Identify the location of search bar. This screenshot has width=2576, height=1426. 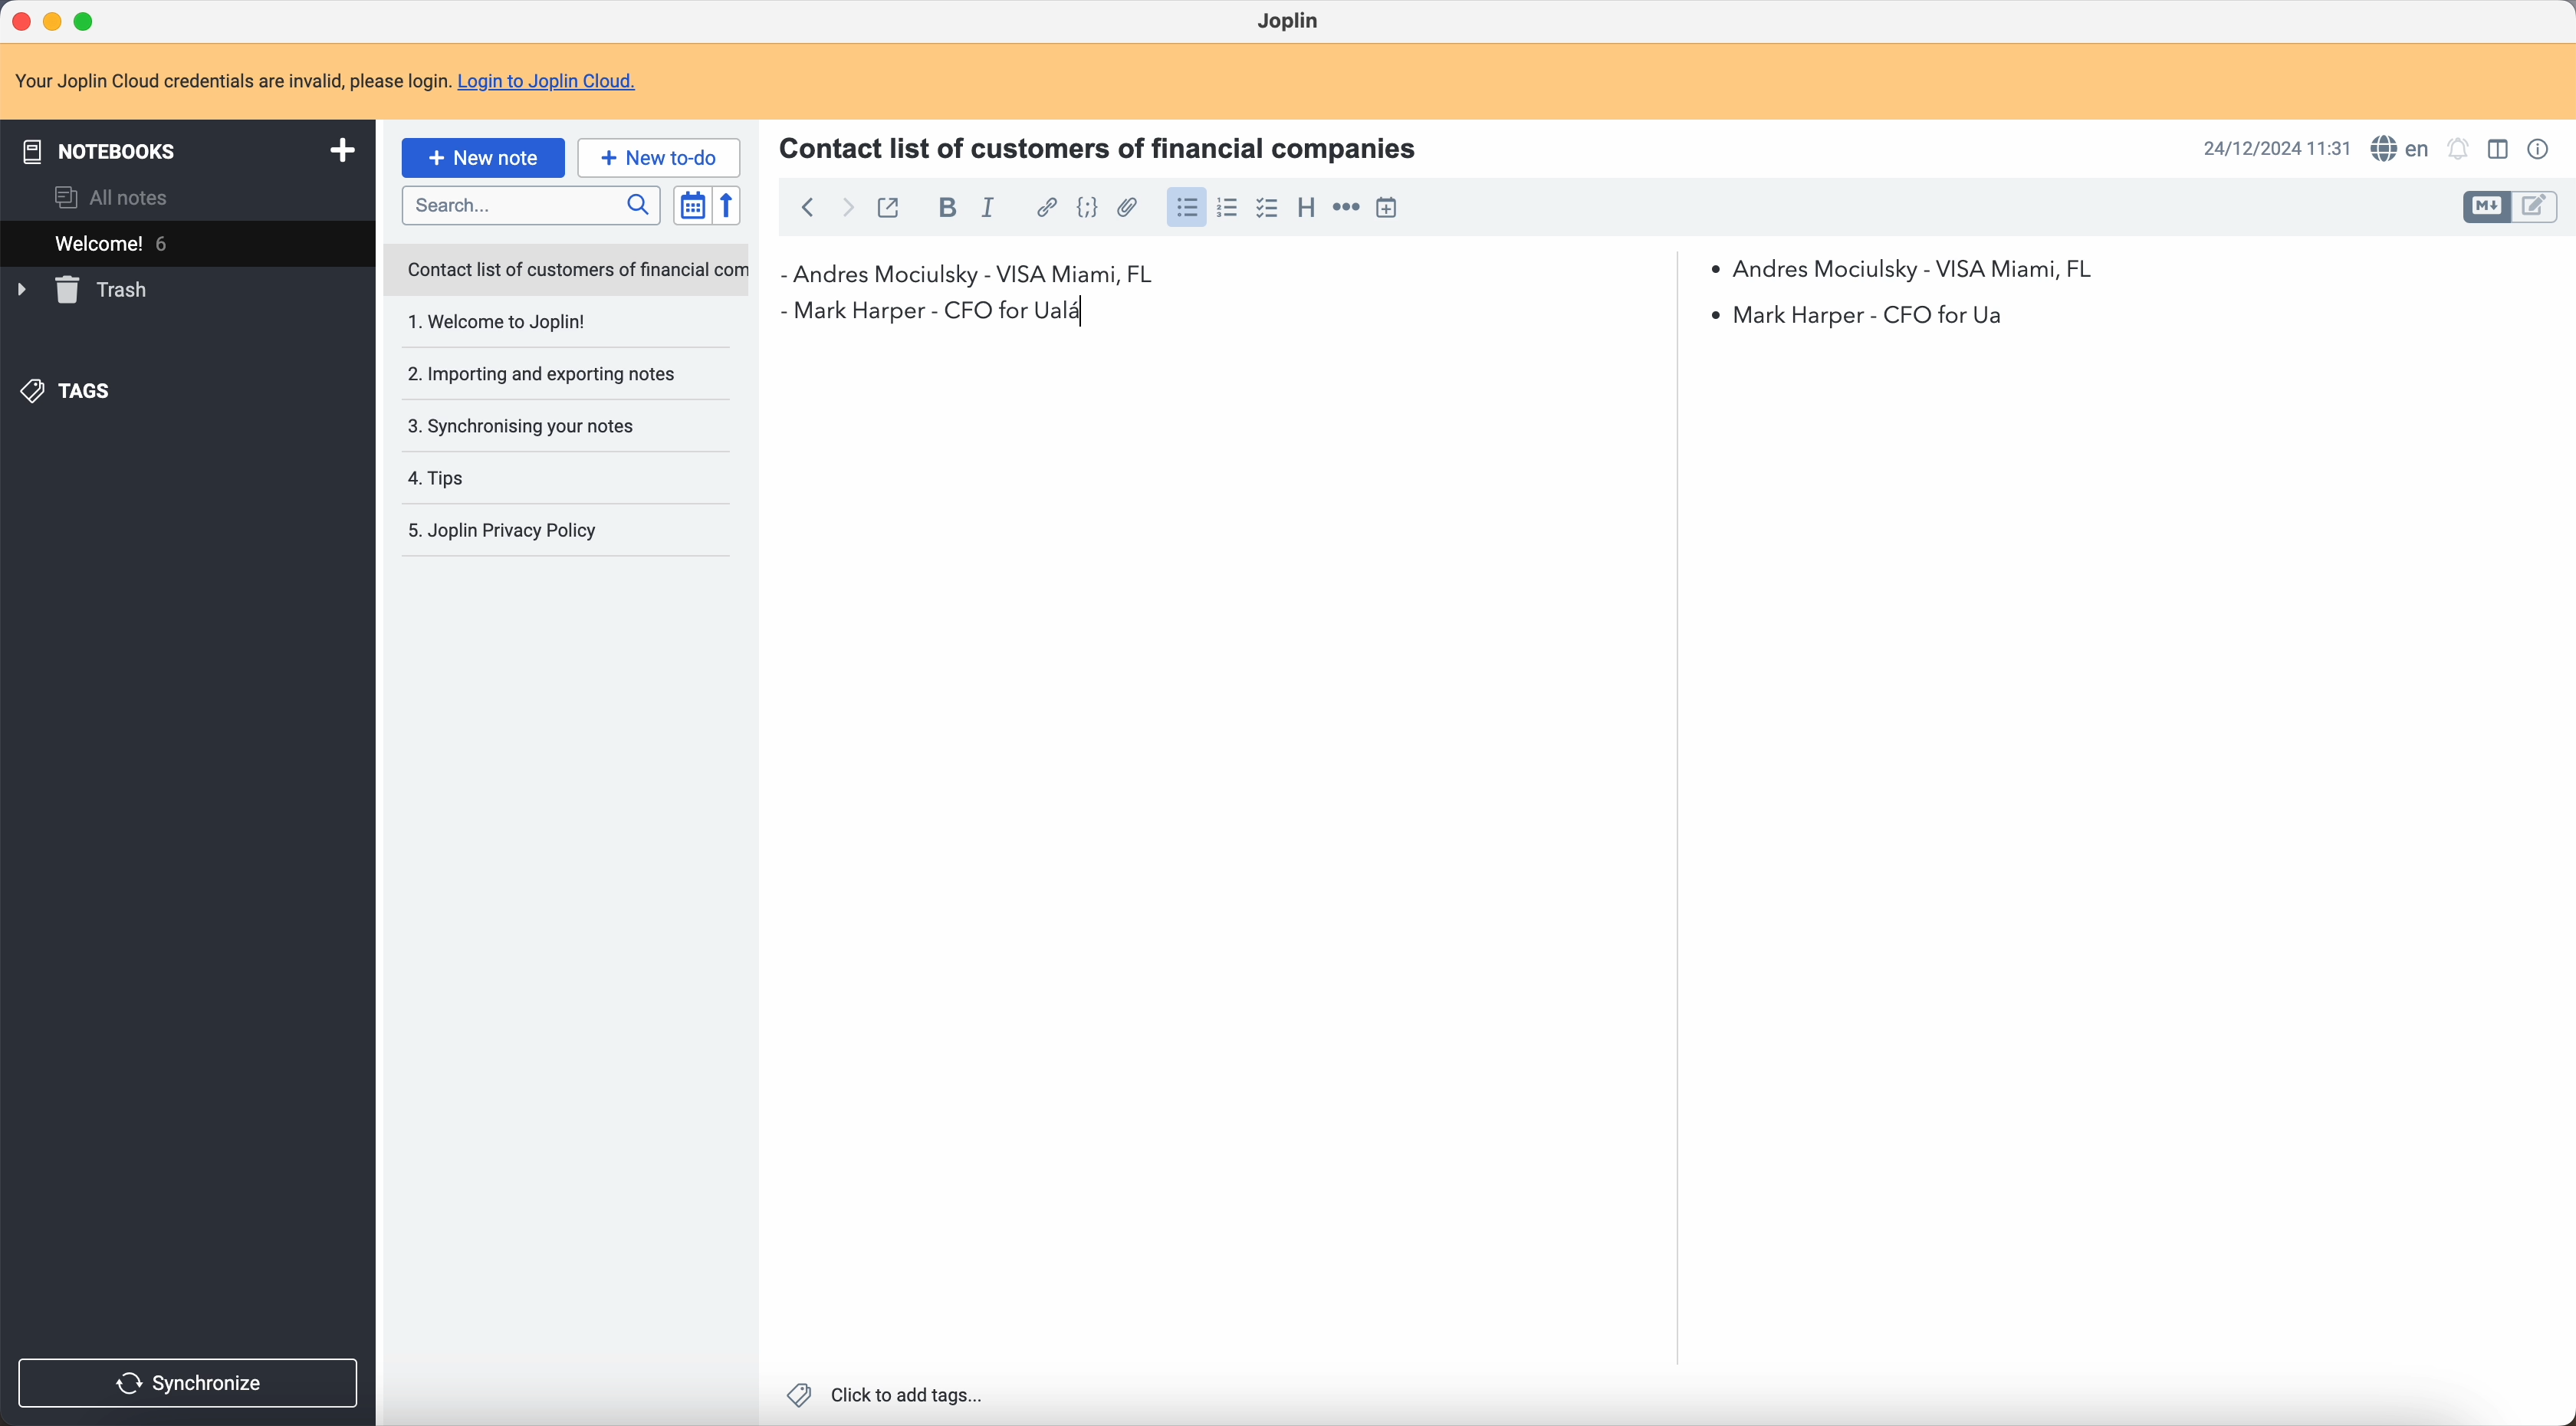
(536, 206).